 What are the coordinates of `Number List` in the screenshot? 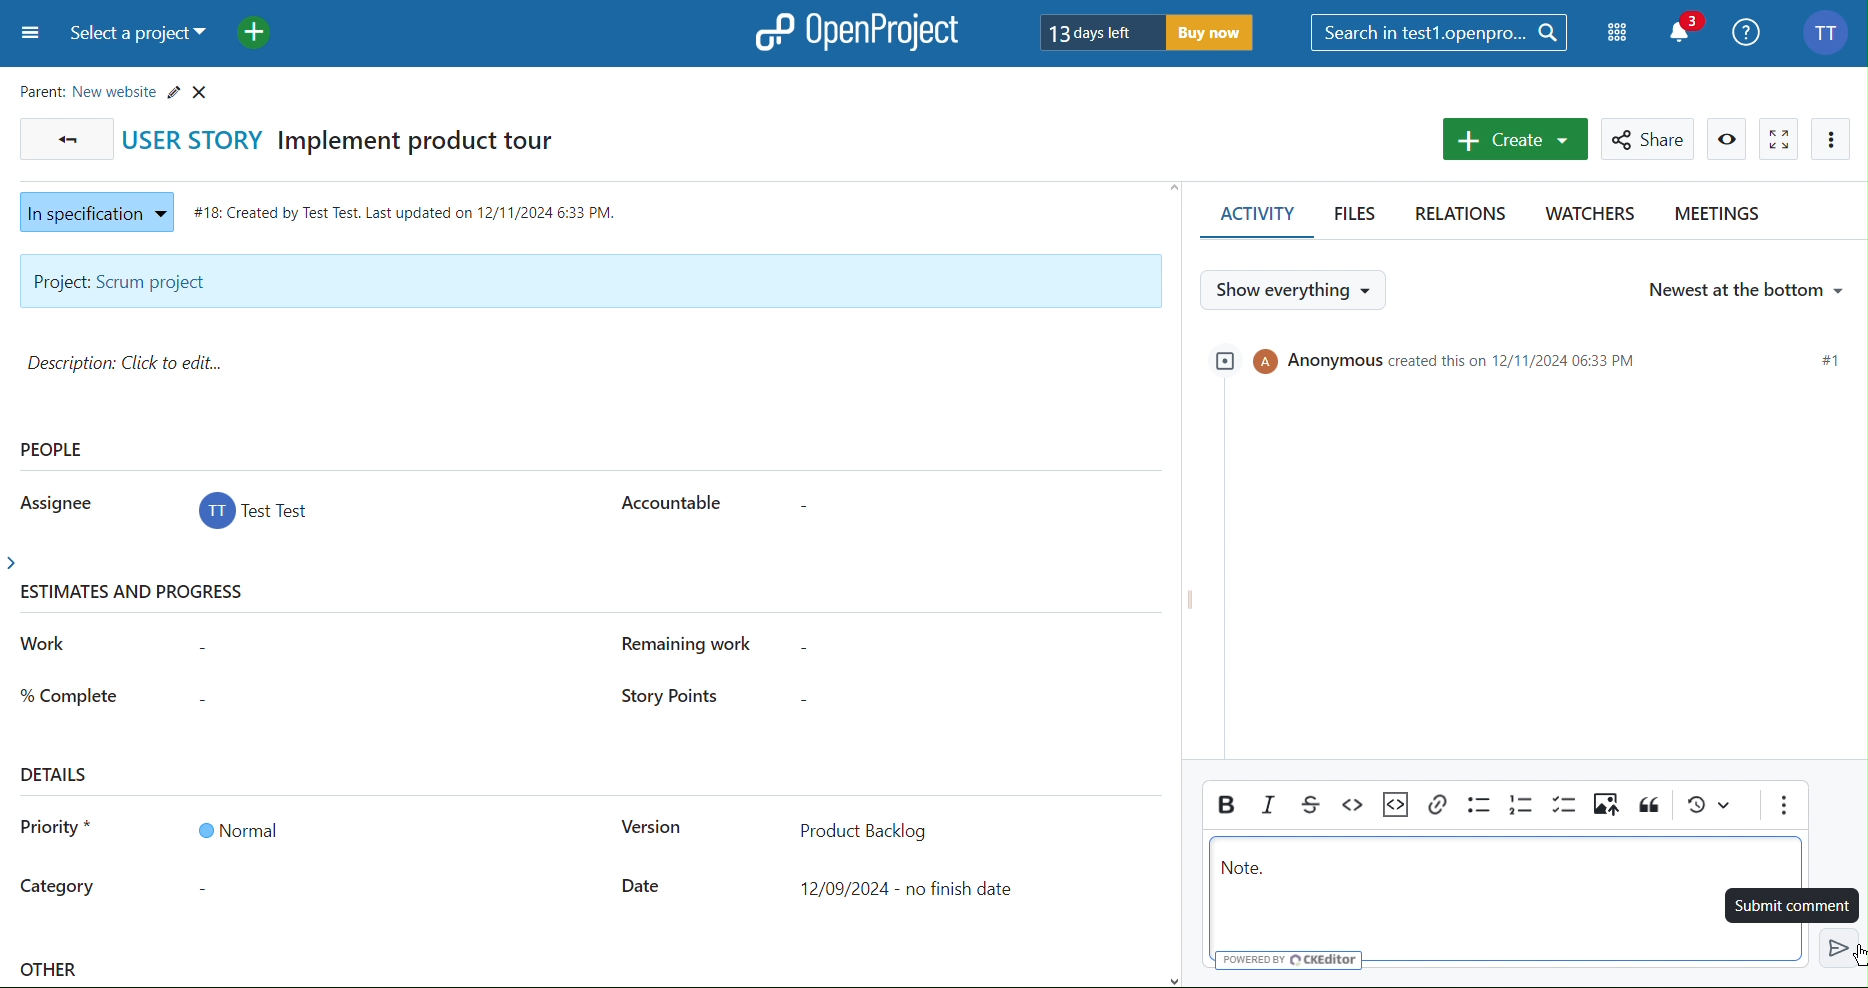 It's located at (1522, 807).